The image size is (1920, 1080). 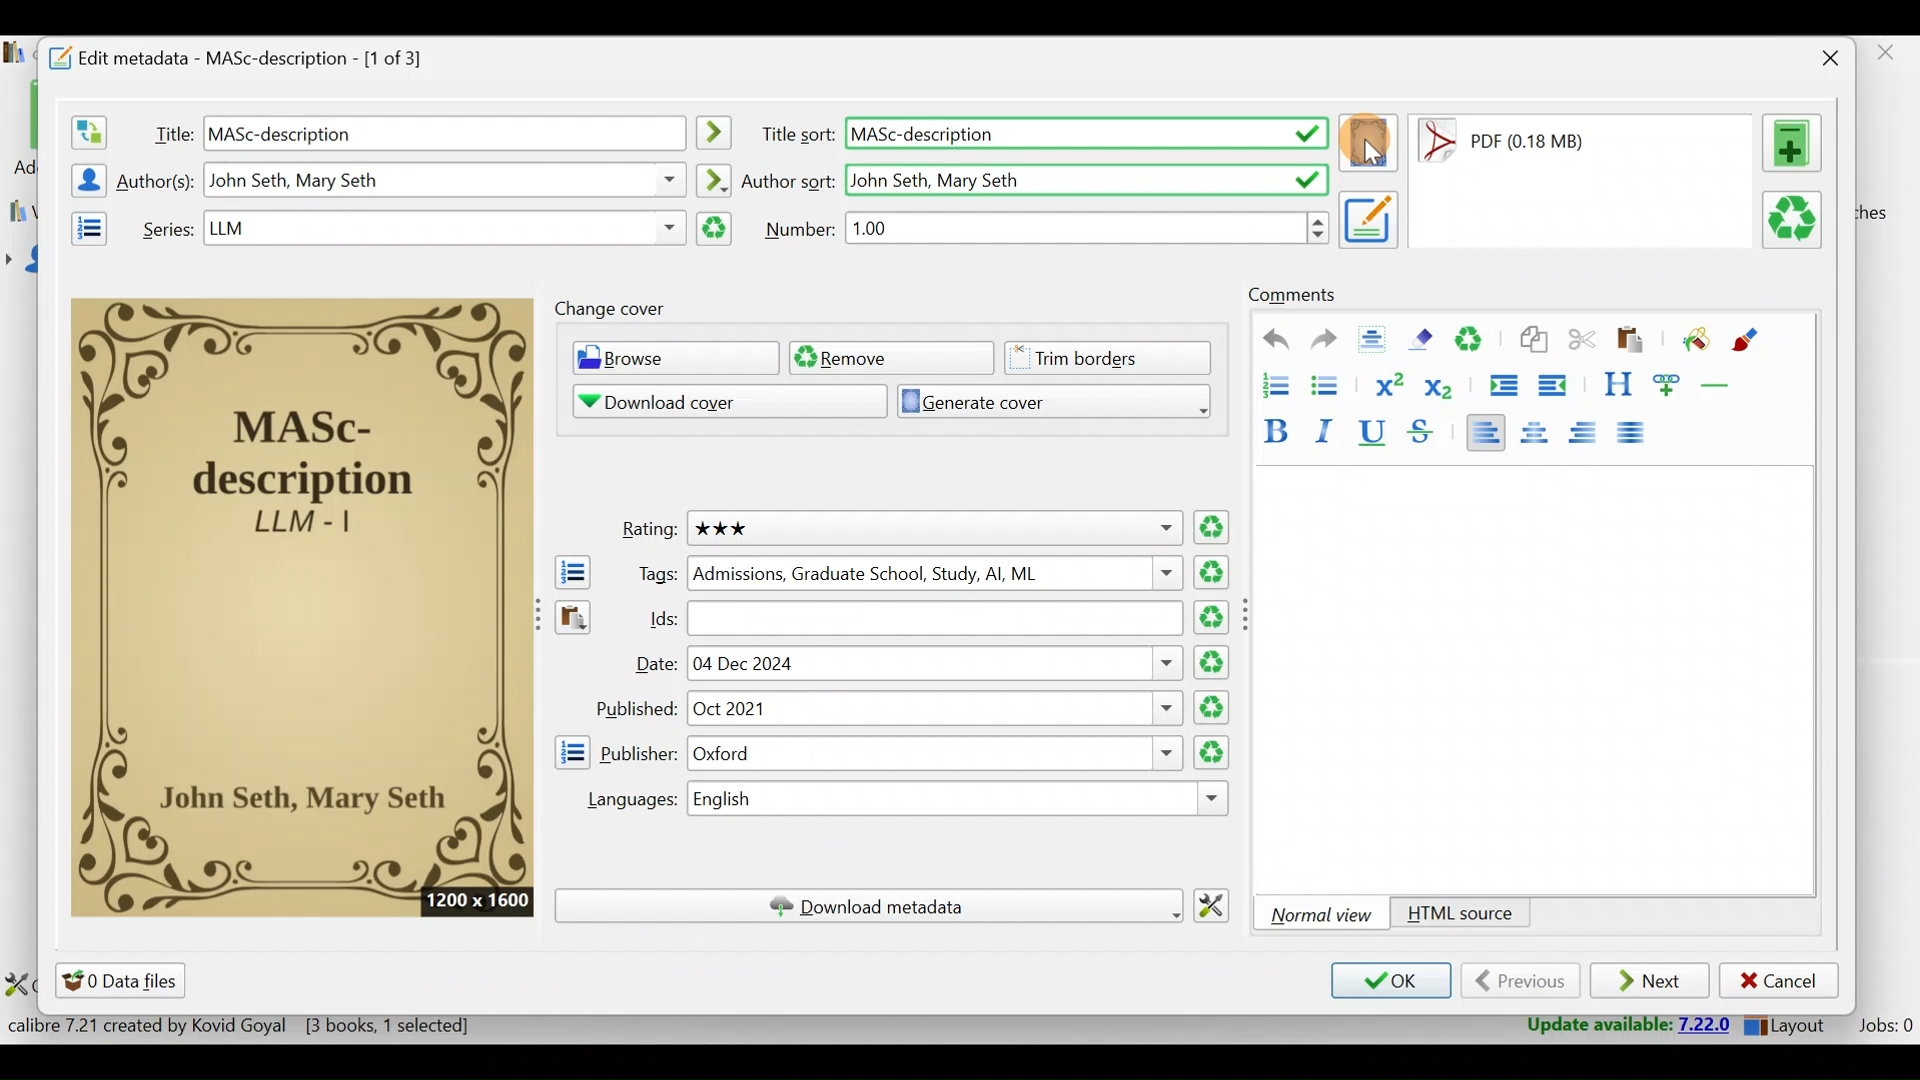 What do you see at coordinates (935, 573) in the screenshot?
I see `` at bounding box center [935, 573].